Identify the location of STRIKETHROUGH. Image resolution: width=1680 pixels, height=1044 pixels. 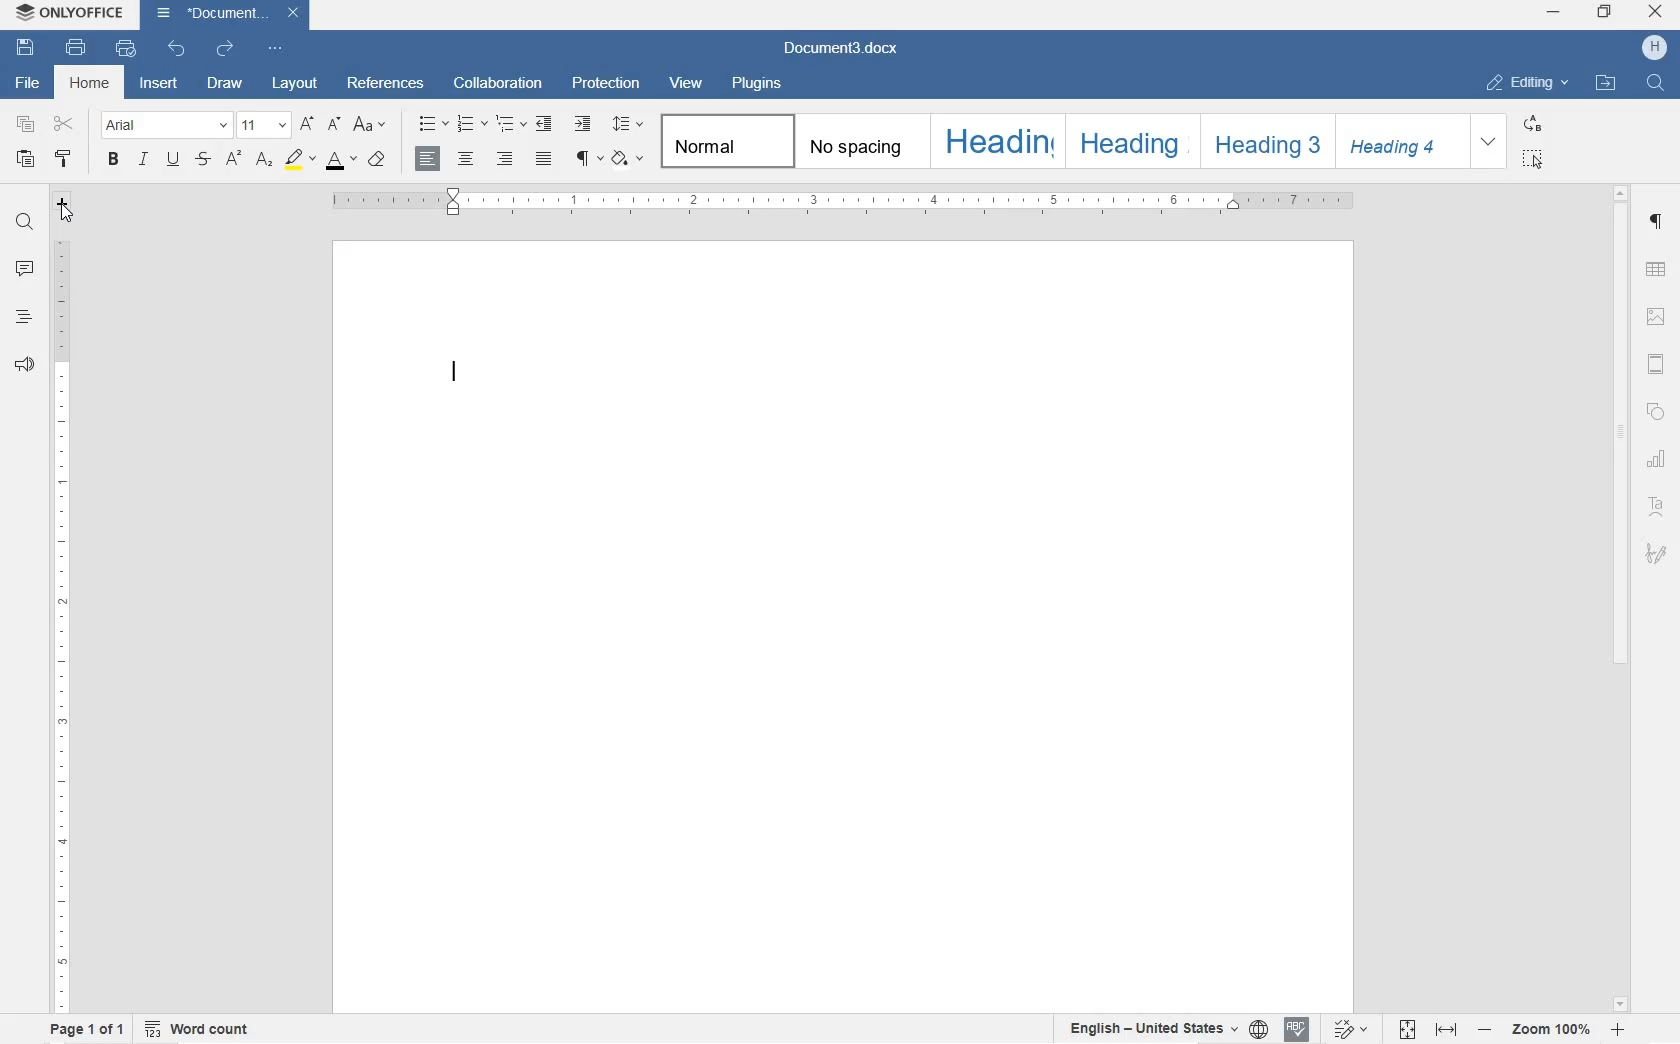
(202, 160).